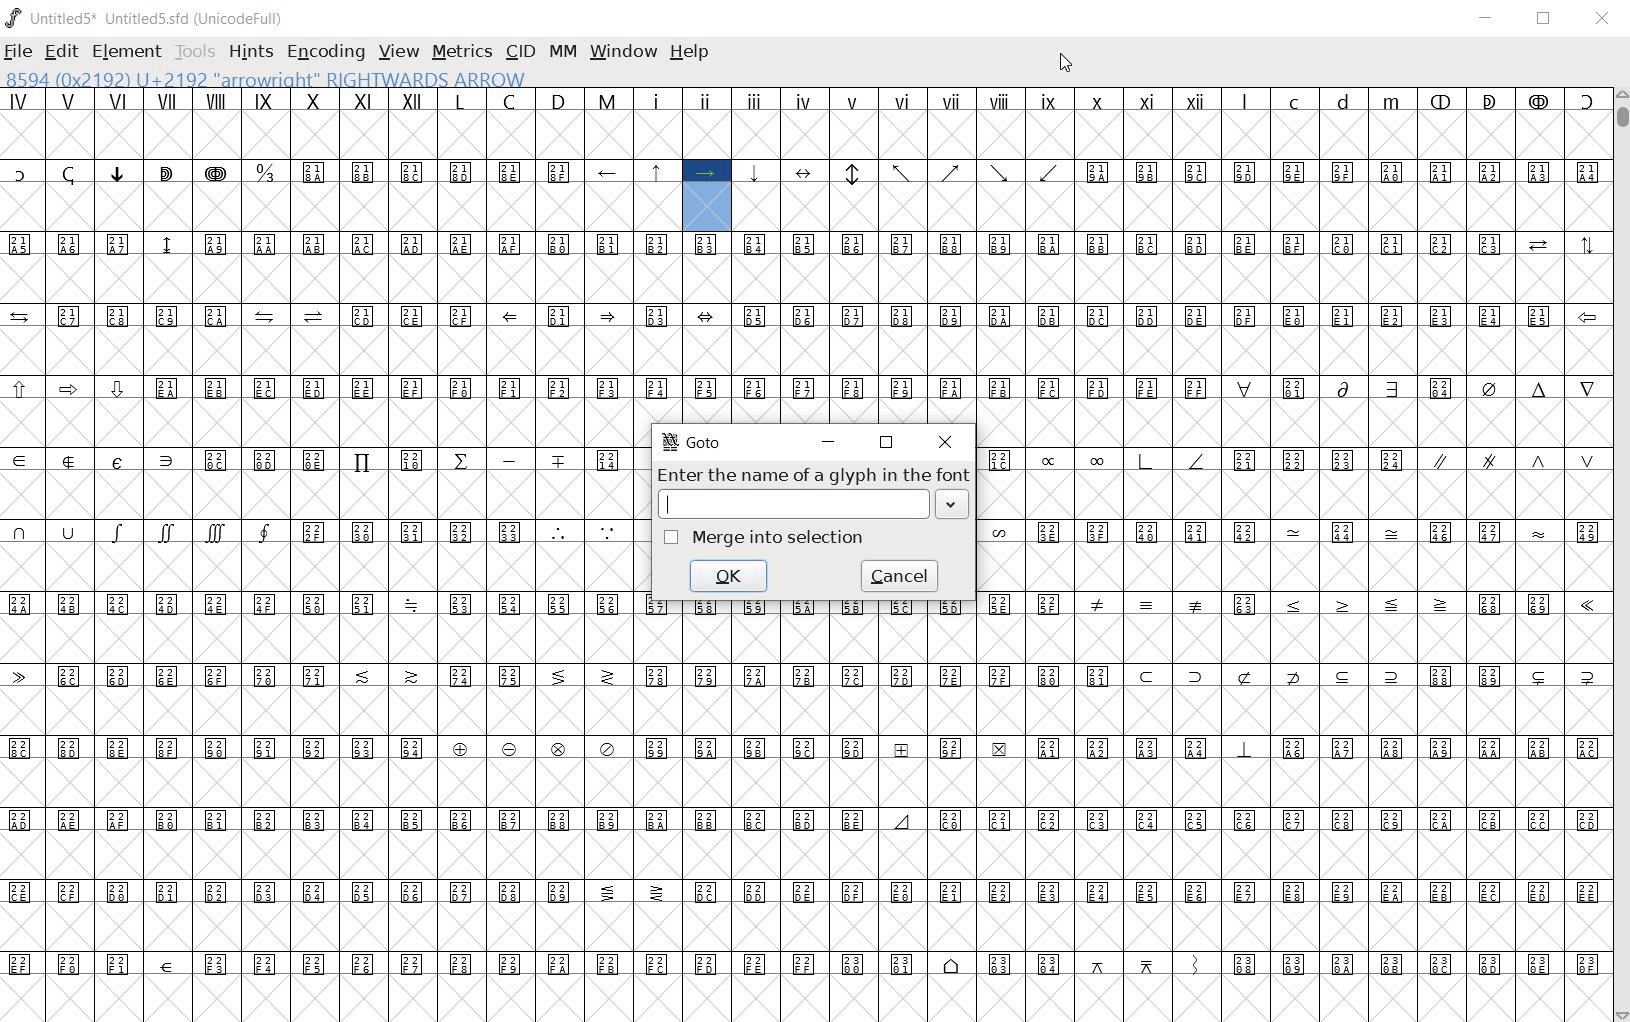  I want to click on 8594 (0x2192) U+2192 "arrowright" RIGHTWARDS ARROW, so click(266, 79).